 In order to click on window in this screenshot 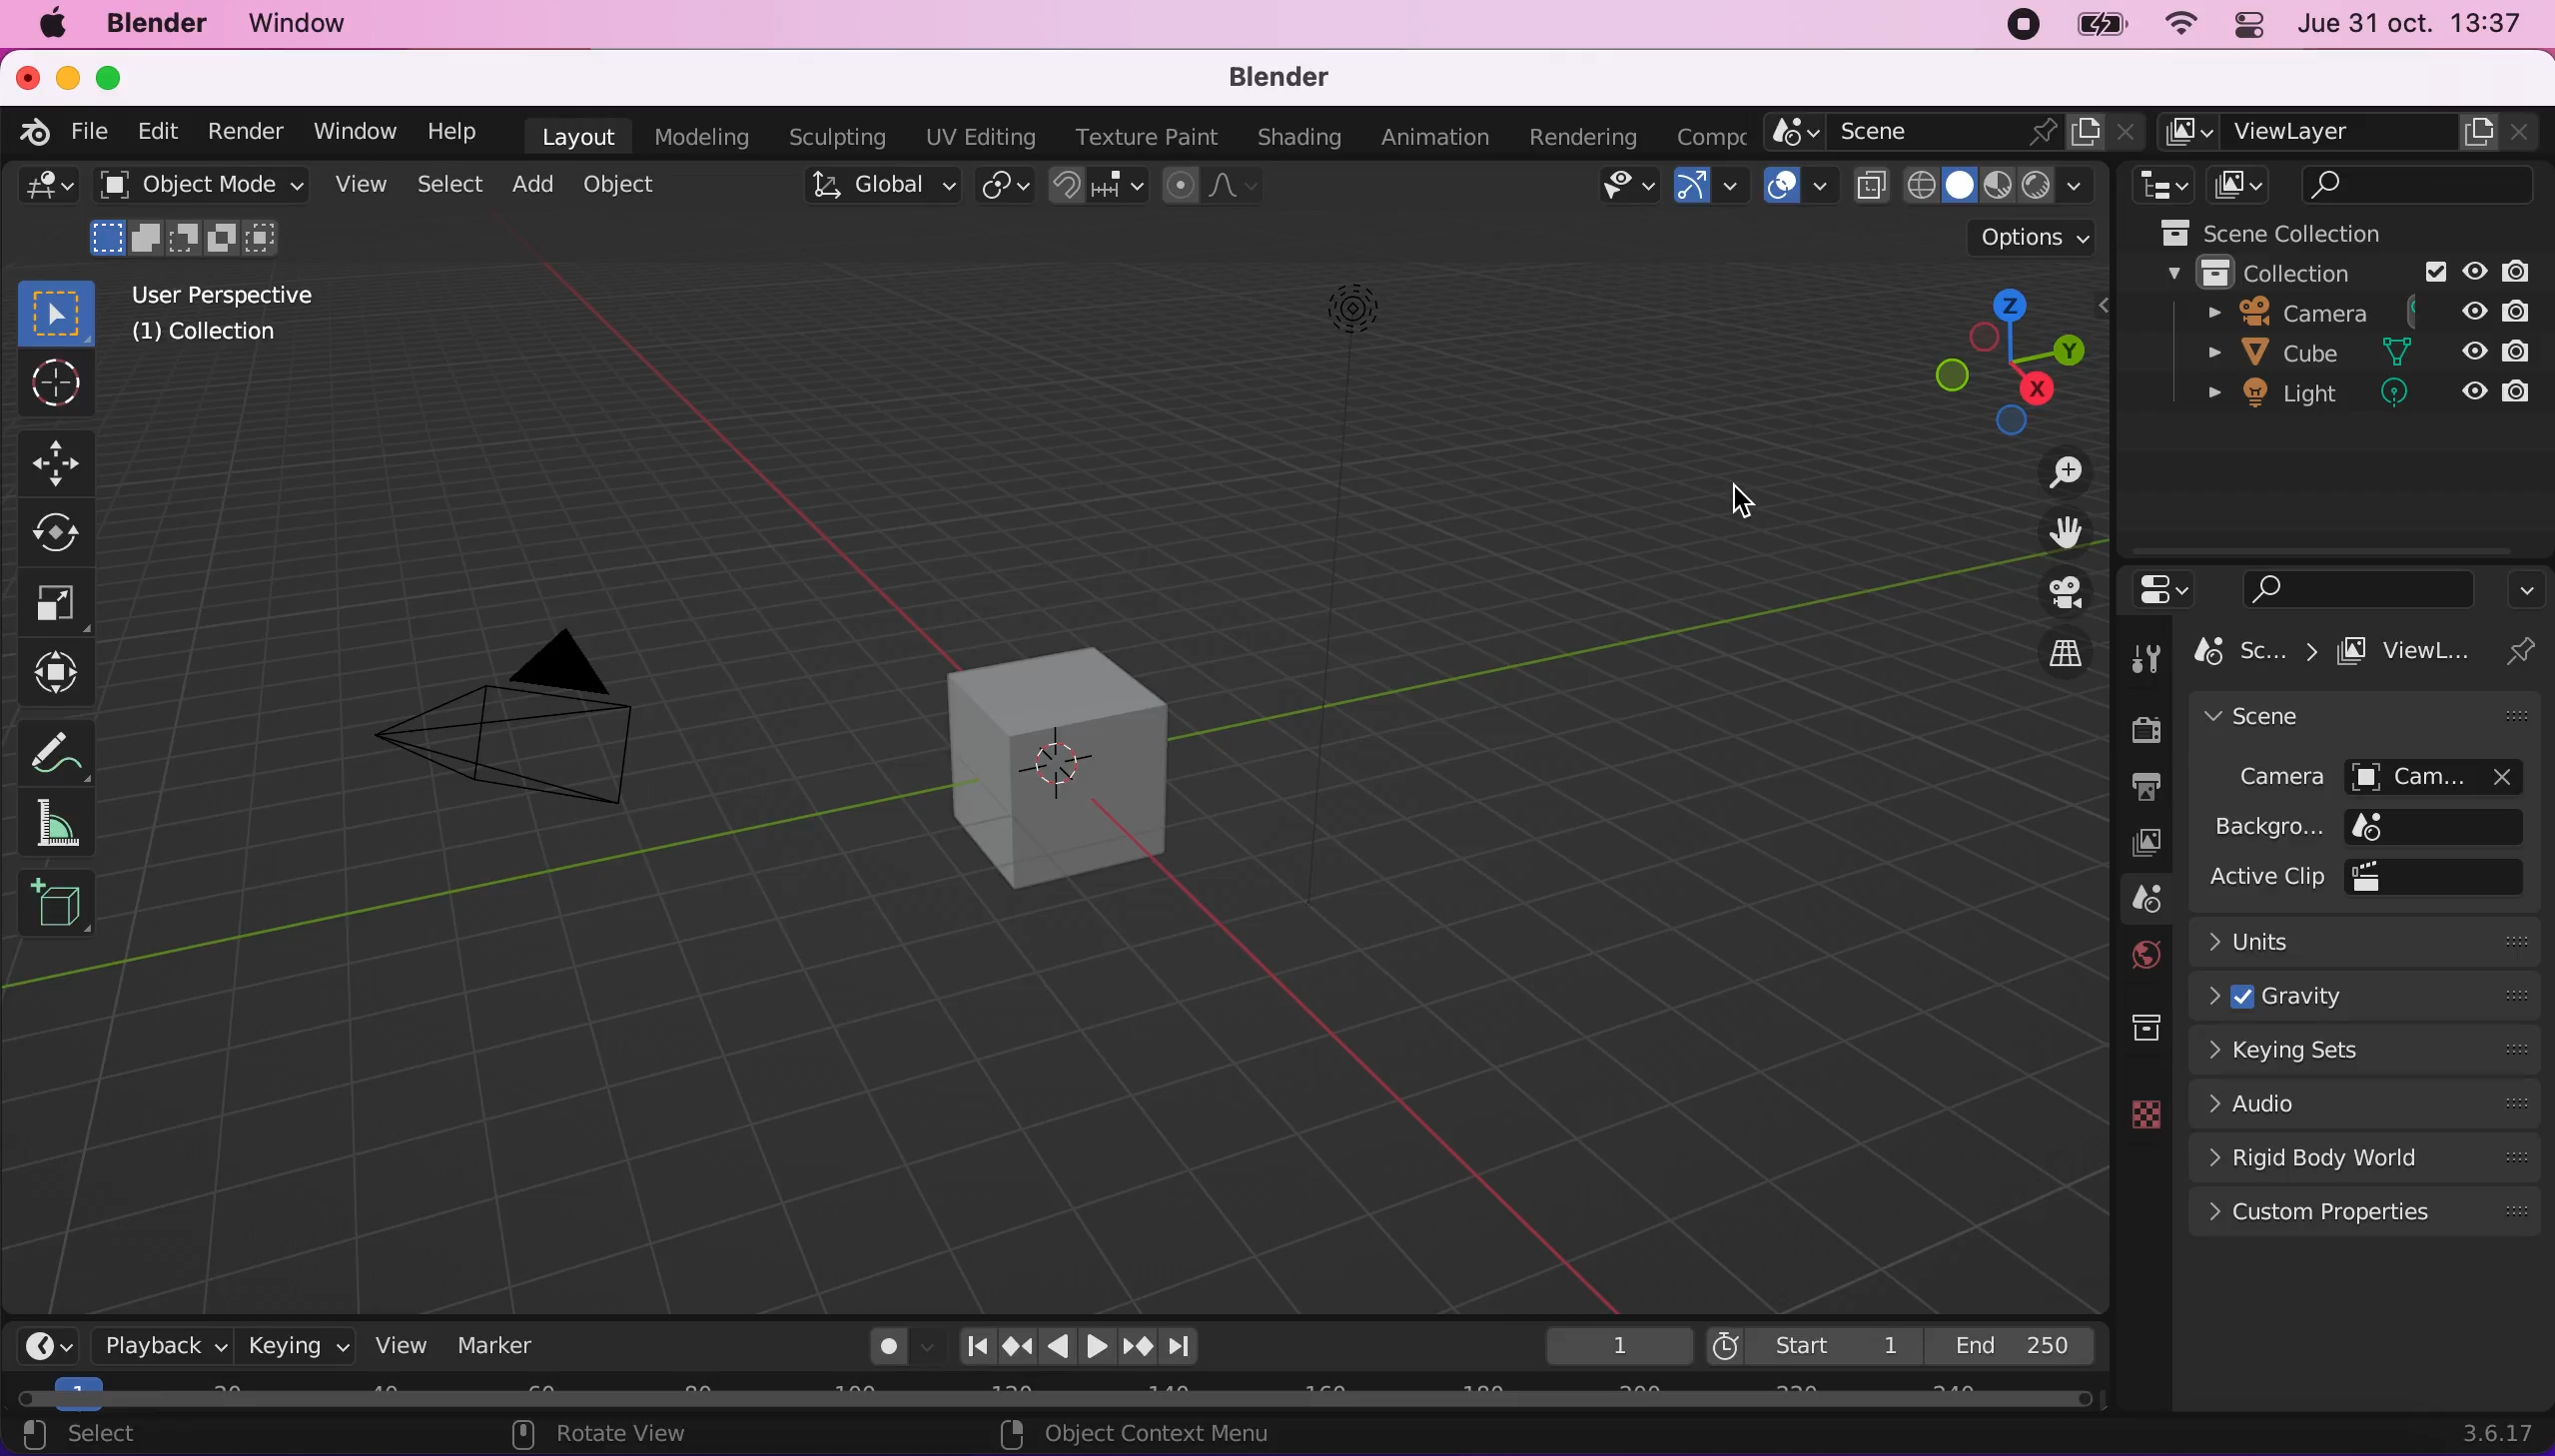, I will do `click(305, 22)`.